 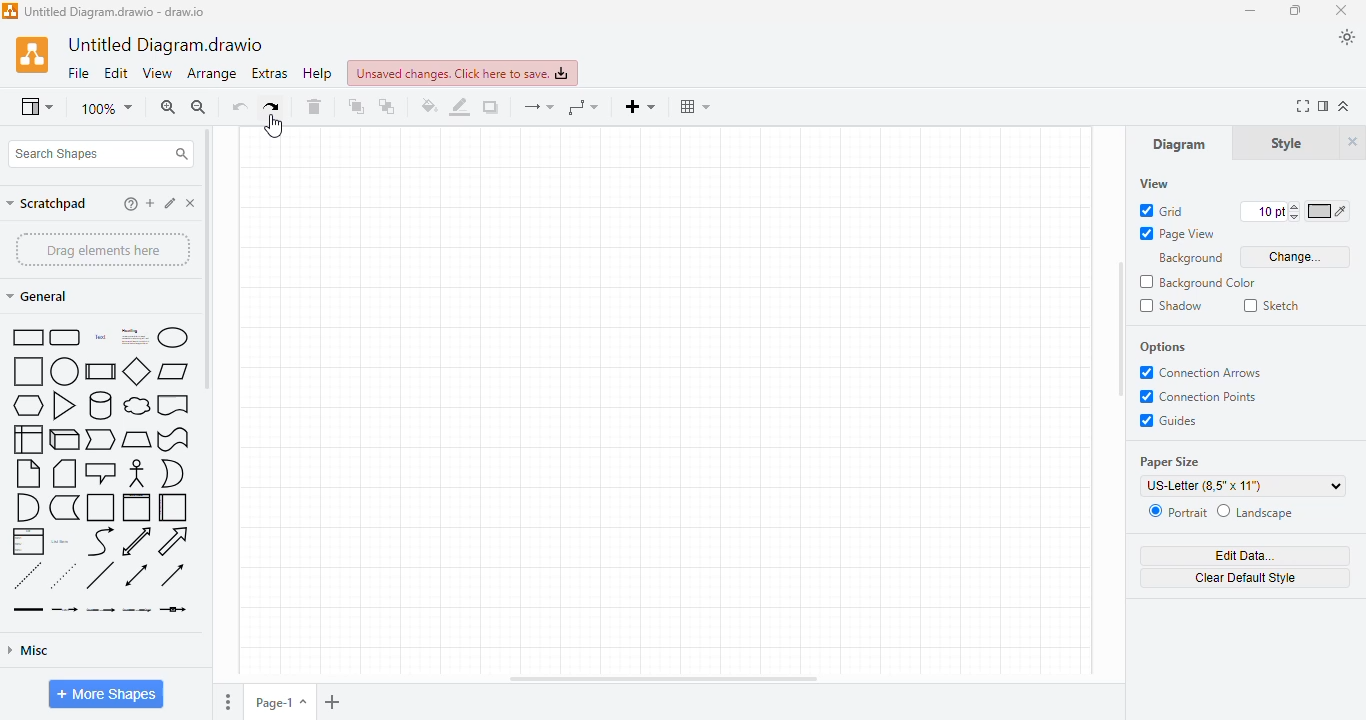 What do you see at coordinates (211, 74) in the screenshot?
I see `arrange` at bounding box center [211, 74].